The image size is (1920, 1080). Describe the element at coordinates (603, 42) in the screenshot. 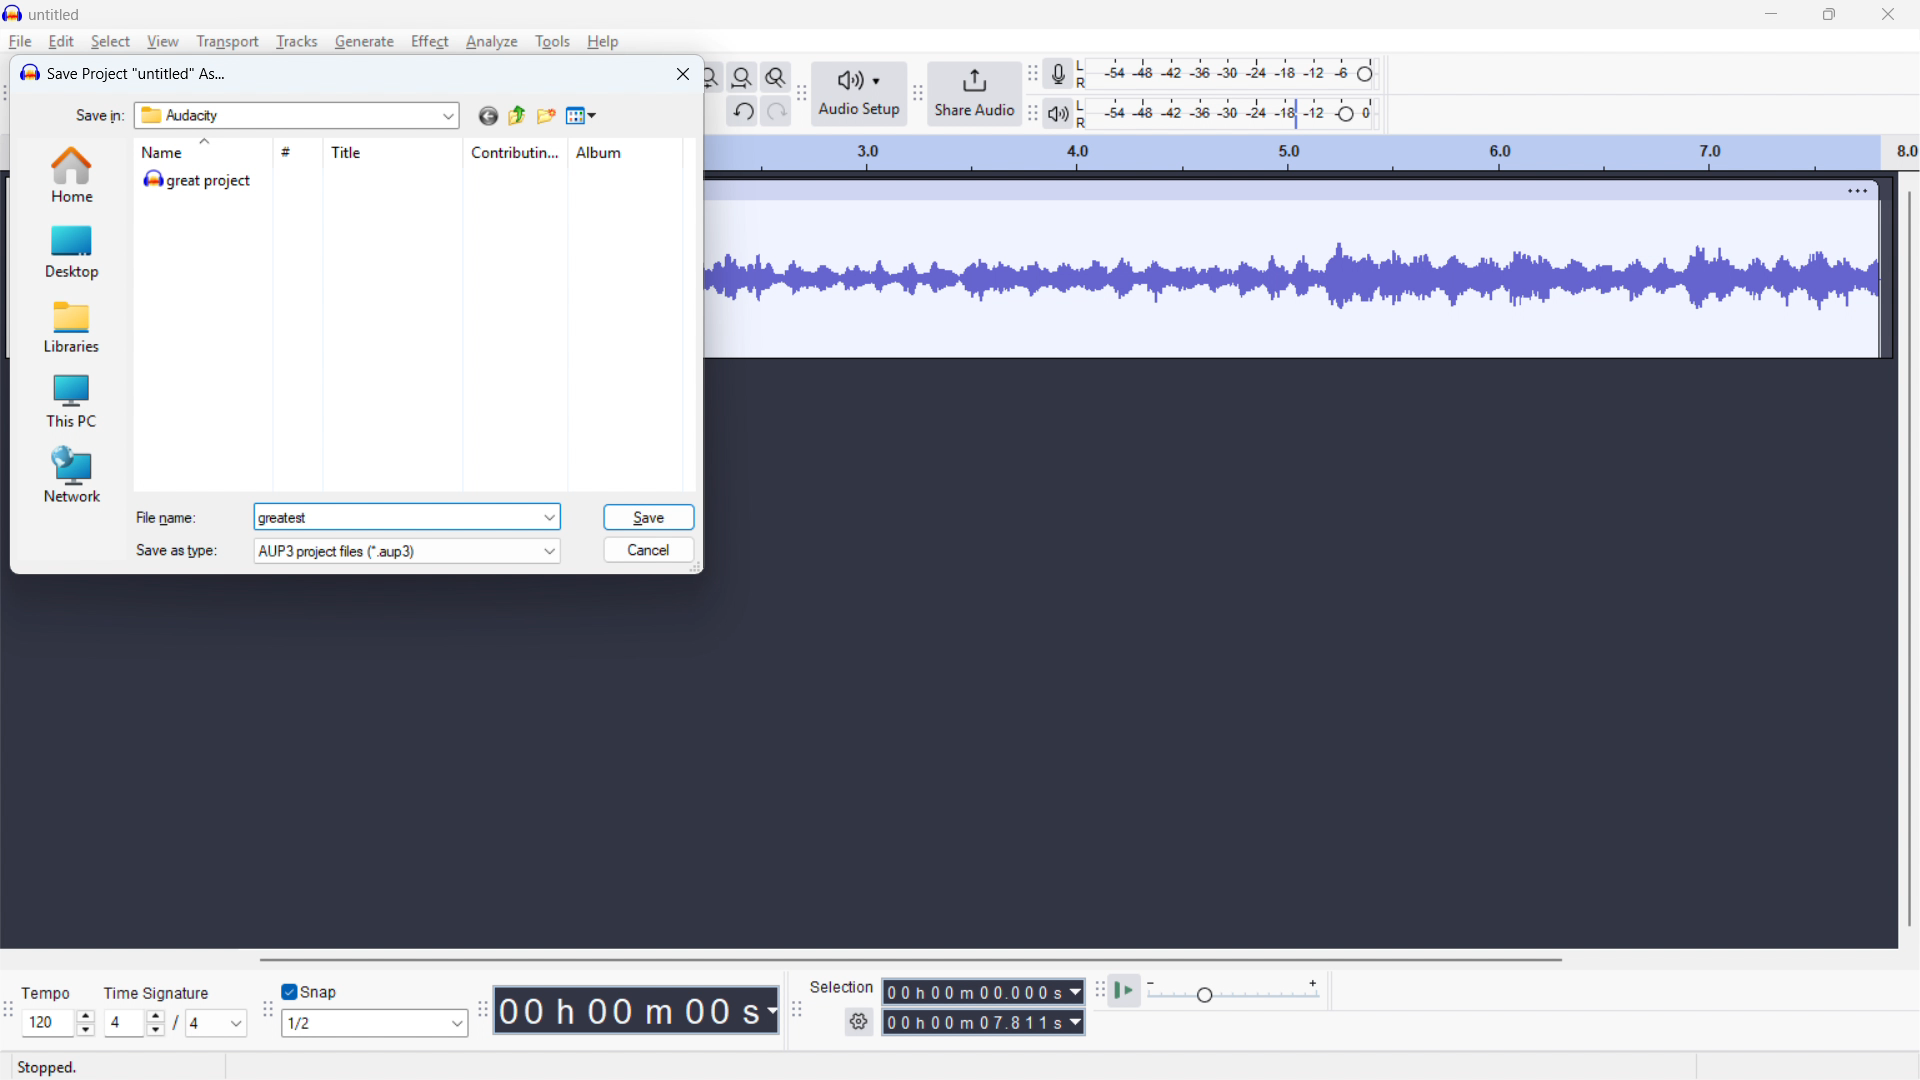

I see `help` at that location.